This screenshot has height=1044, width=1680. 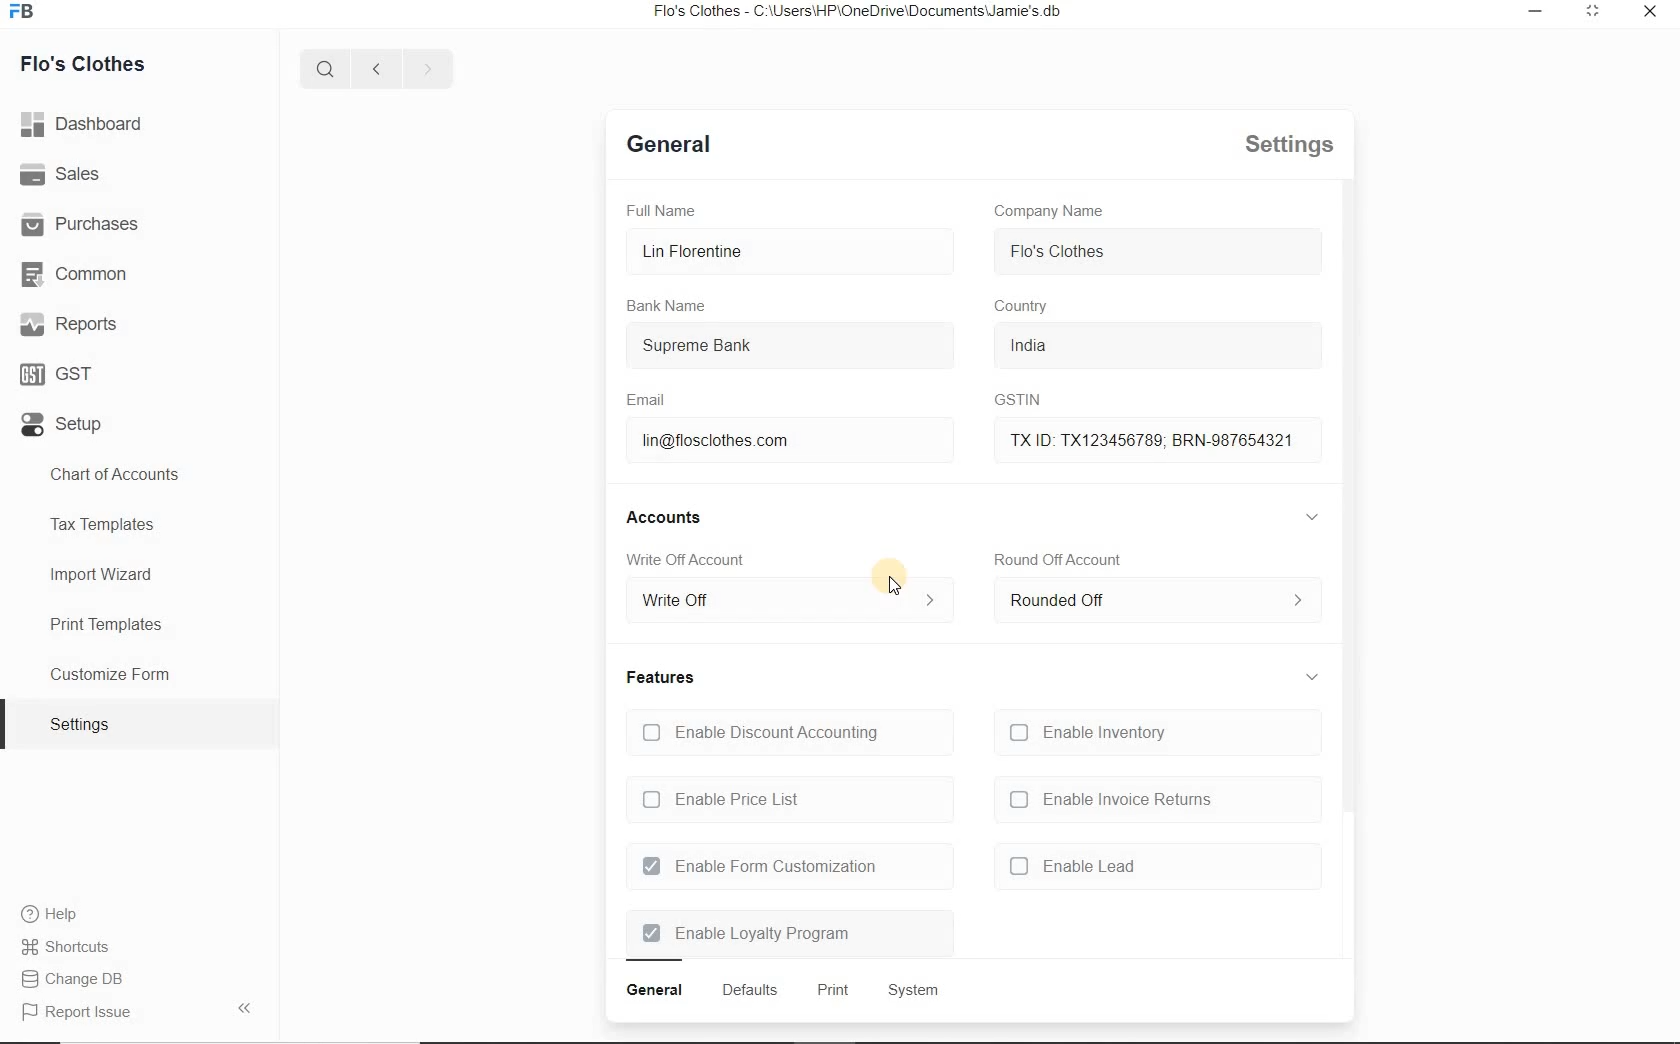 I want to click on search, so click(x=330, y=69).